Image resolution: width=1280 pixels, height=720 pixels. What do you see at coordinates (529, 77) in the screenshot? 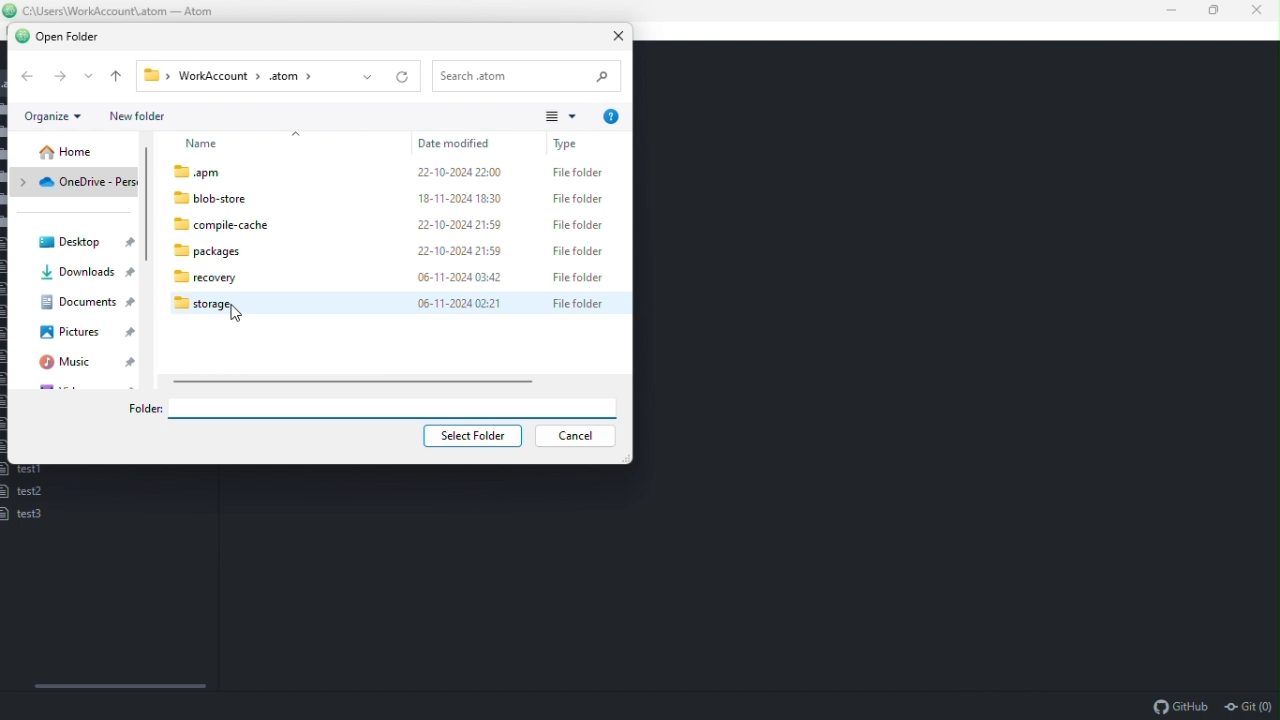
I see `Search` at bounding box center [529, 77].